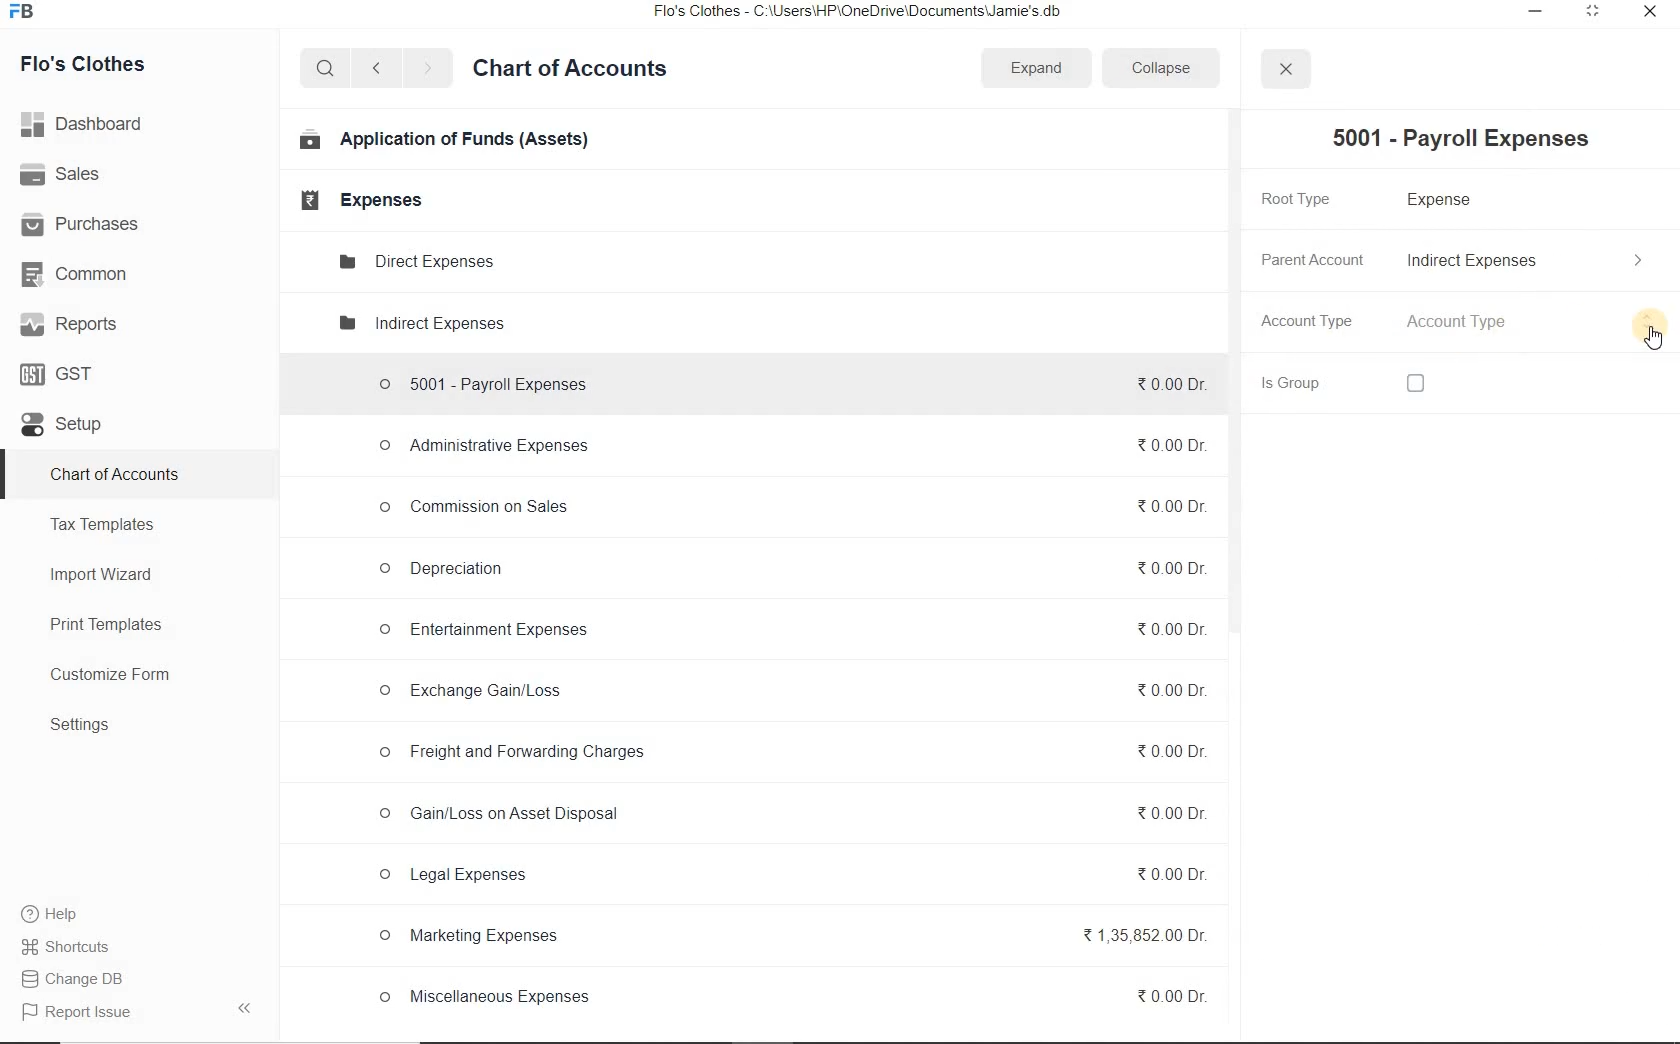  What do you see at coordinates (789, 876) in the screenshot?
I see `© Legal Expenses 0.00 Dr.` at bounding box center [789, 876].